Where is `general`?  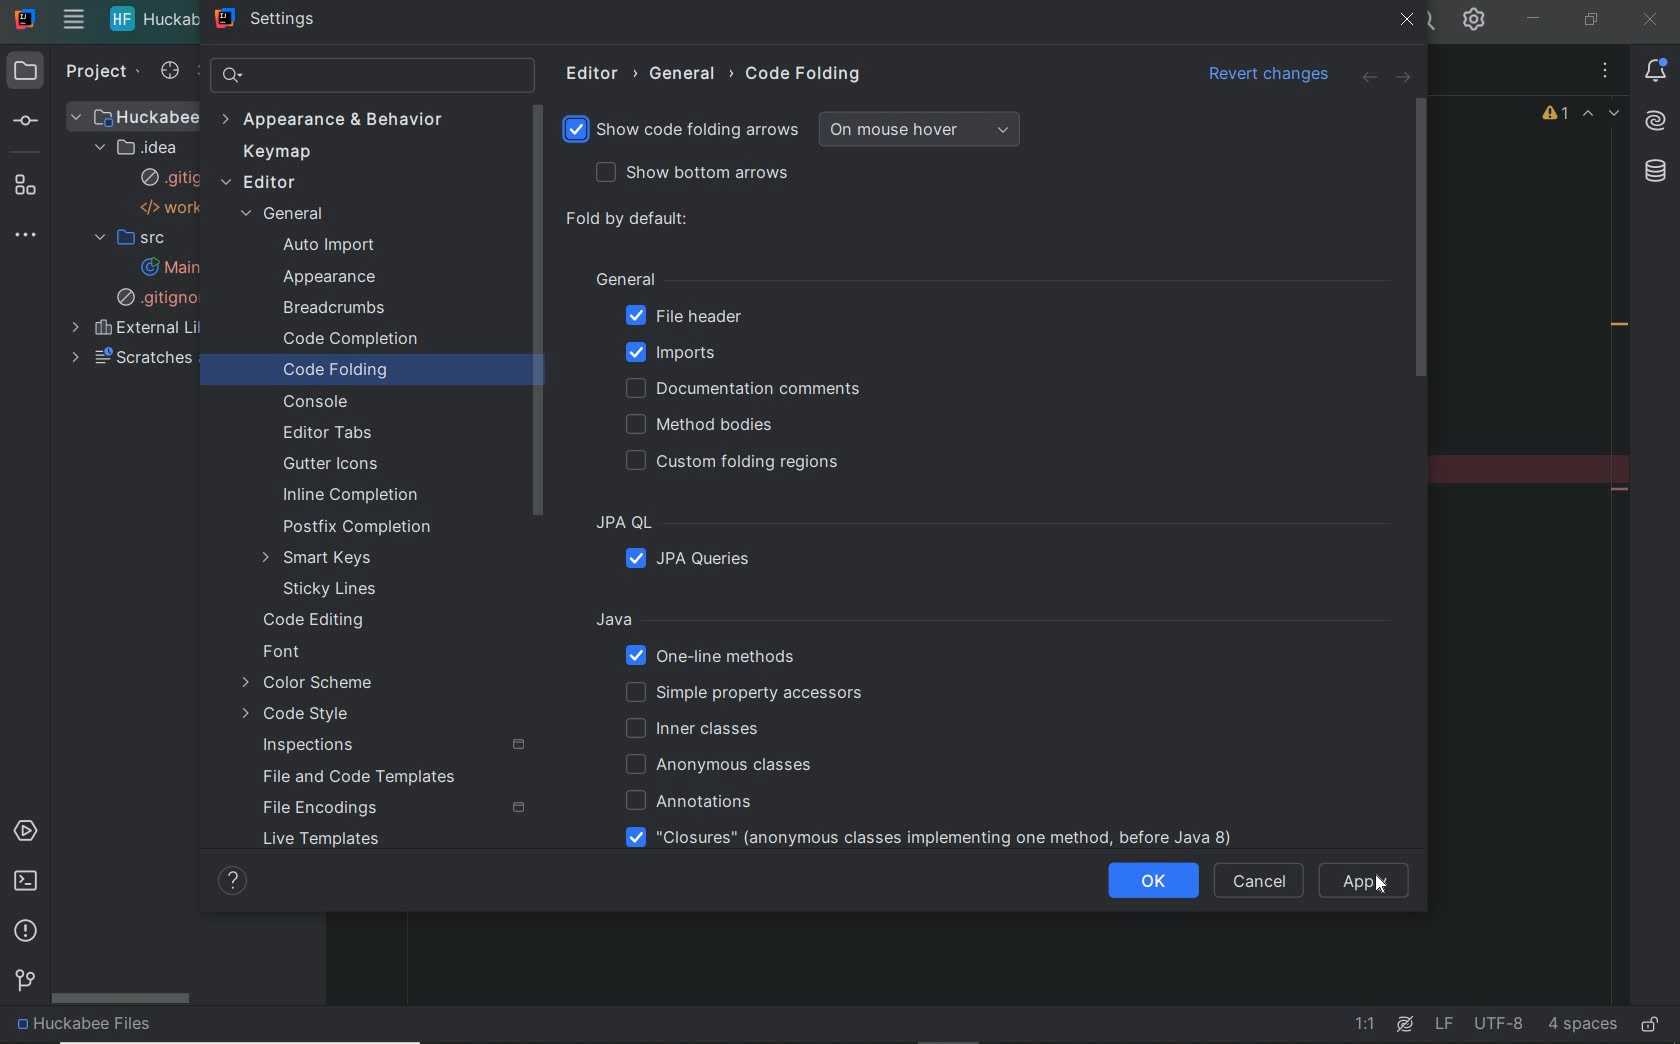 general is located at coordinates (695, 74).